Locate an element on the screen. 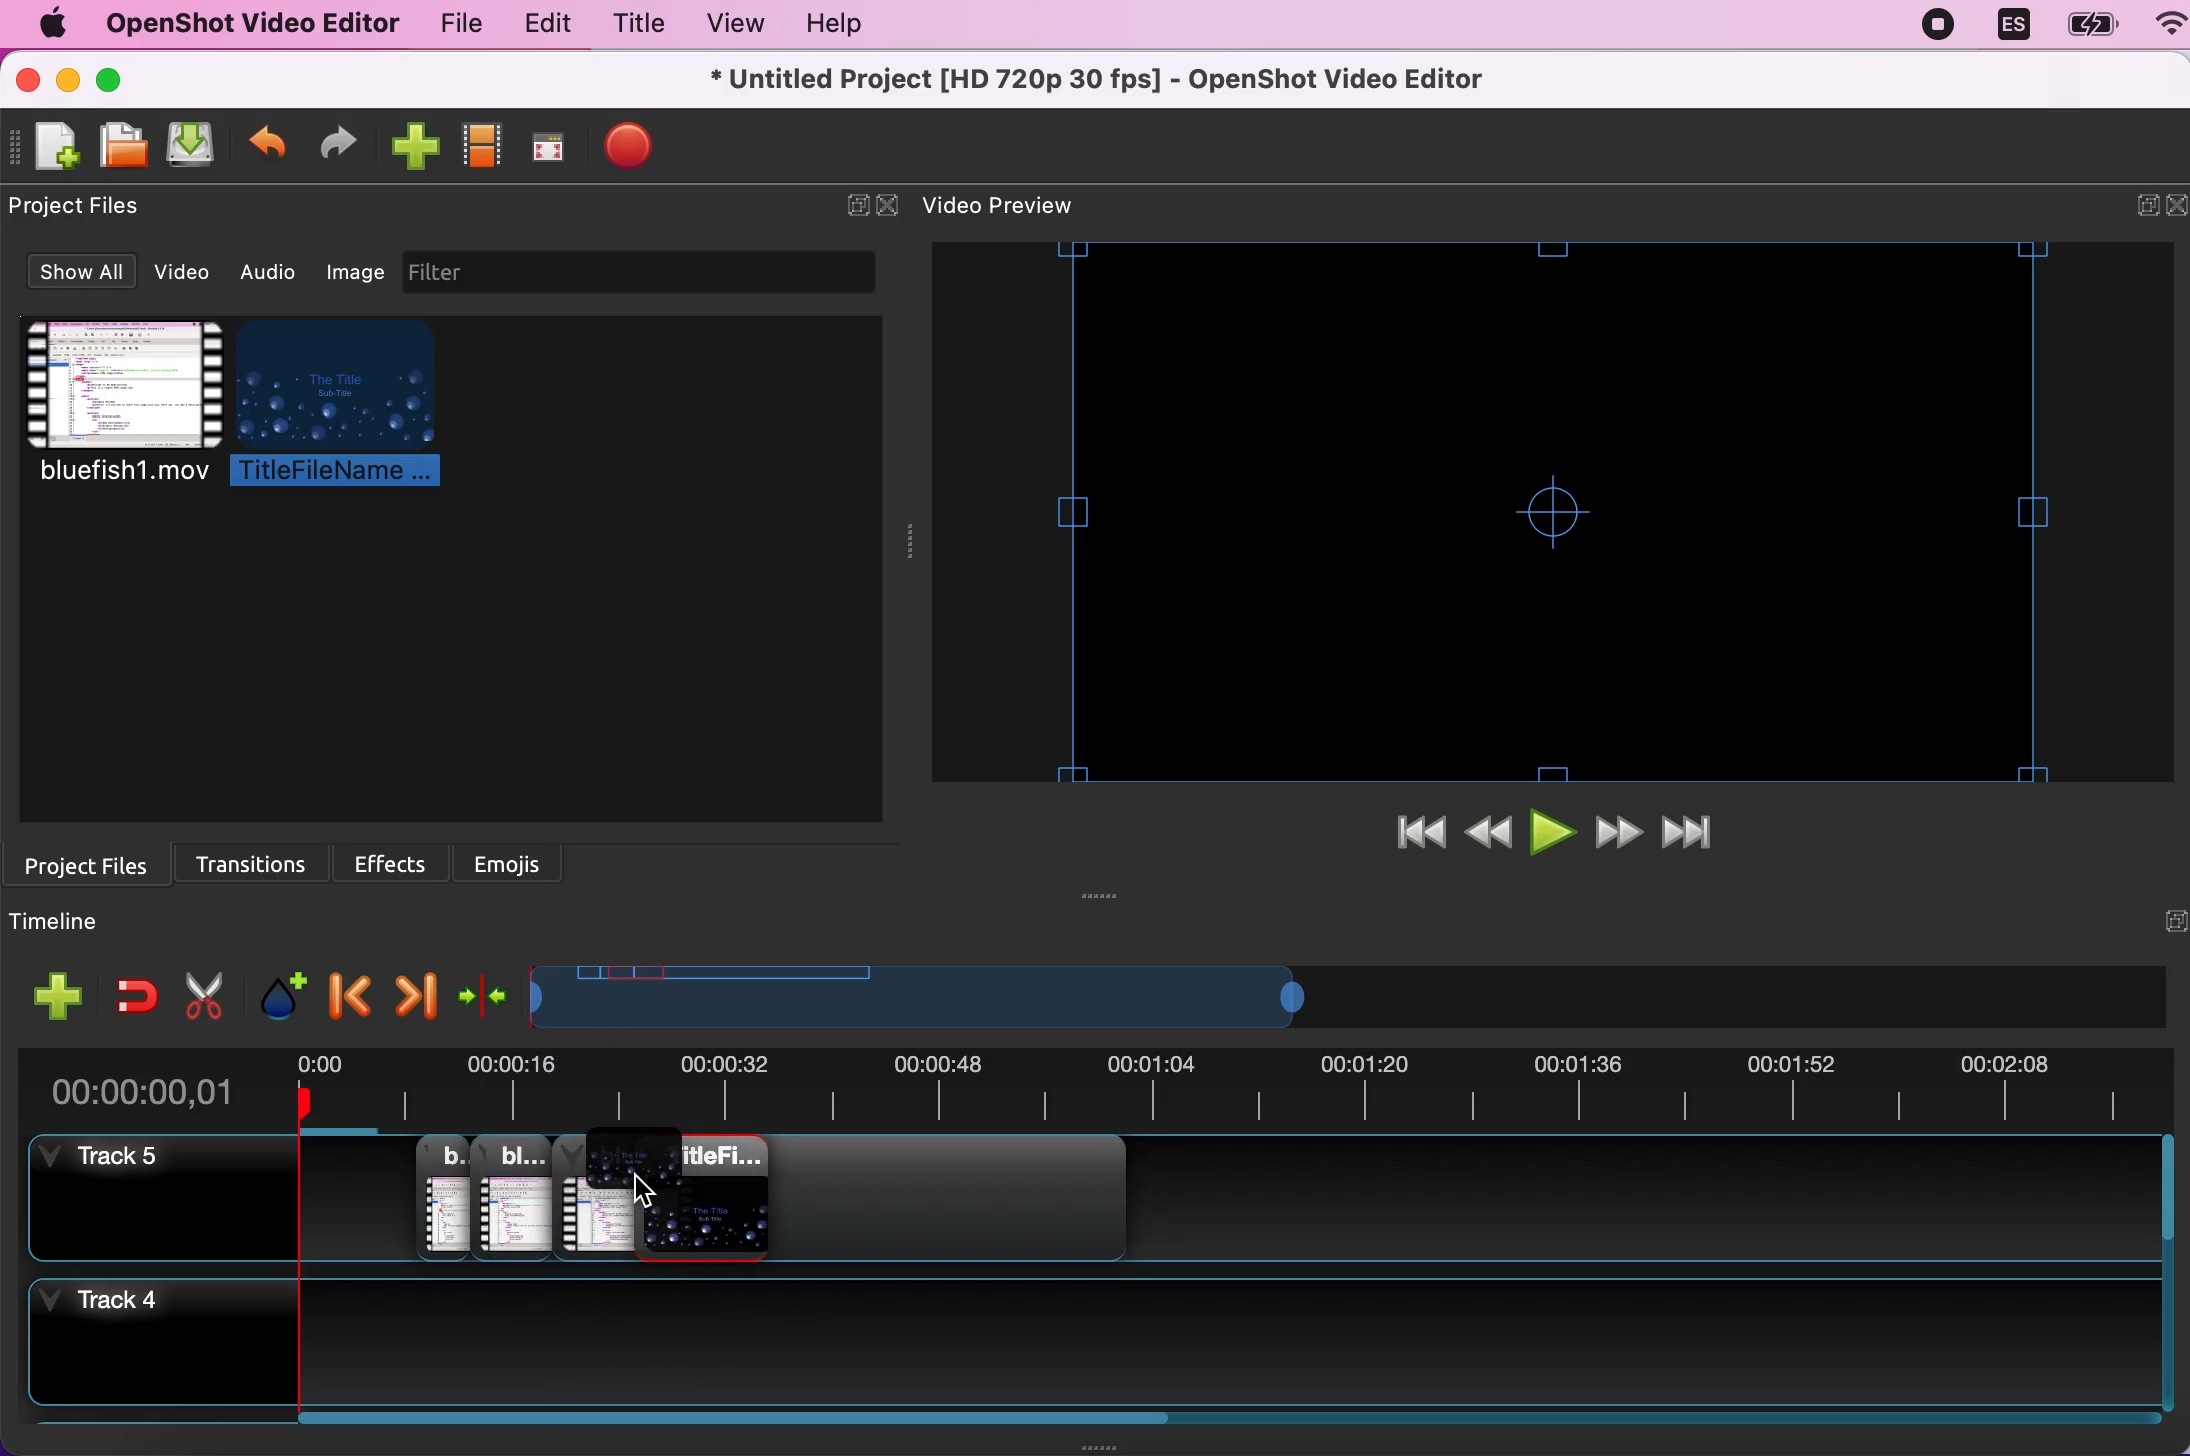  track 4 is located at coordinates (1255, 1354).